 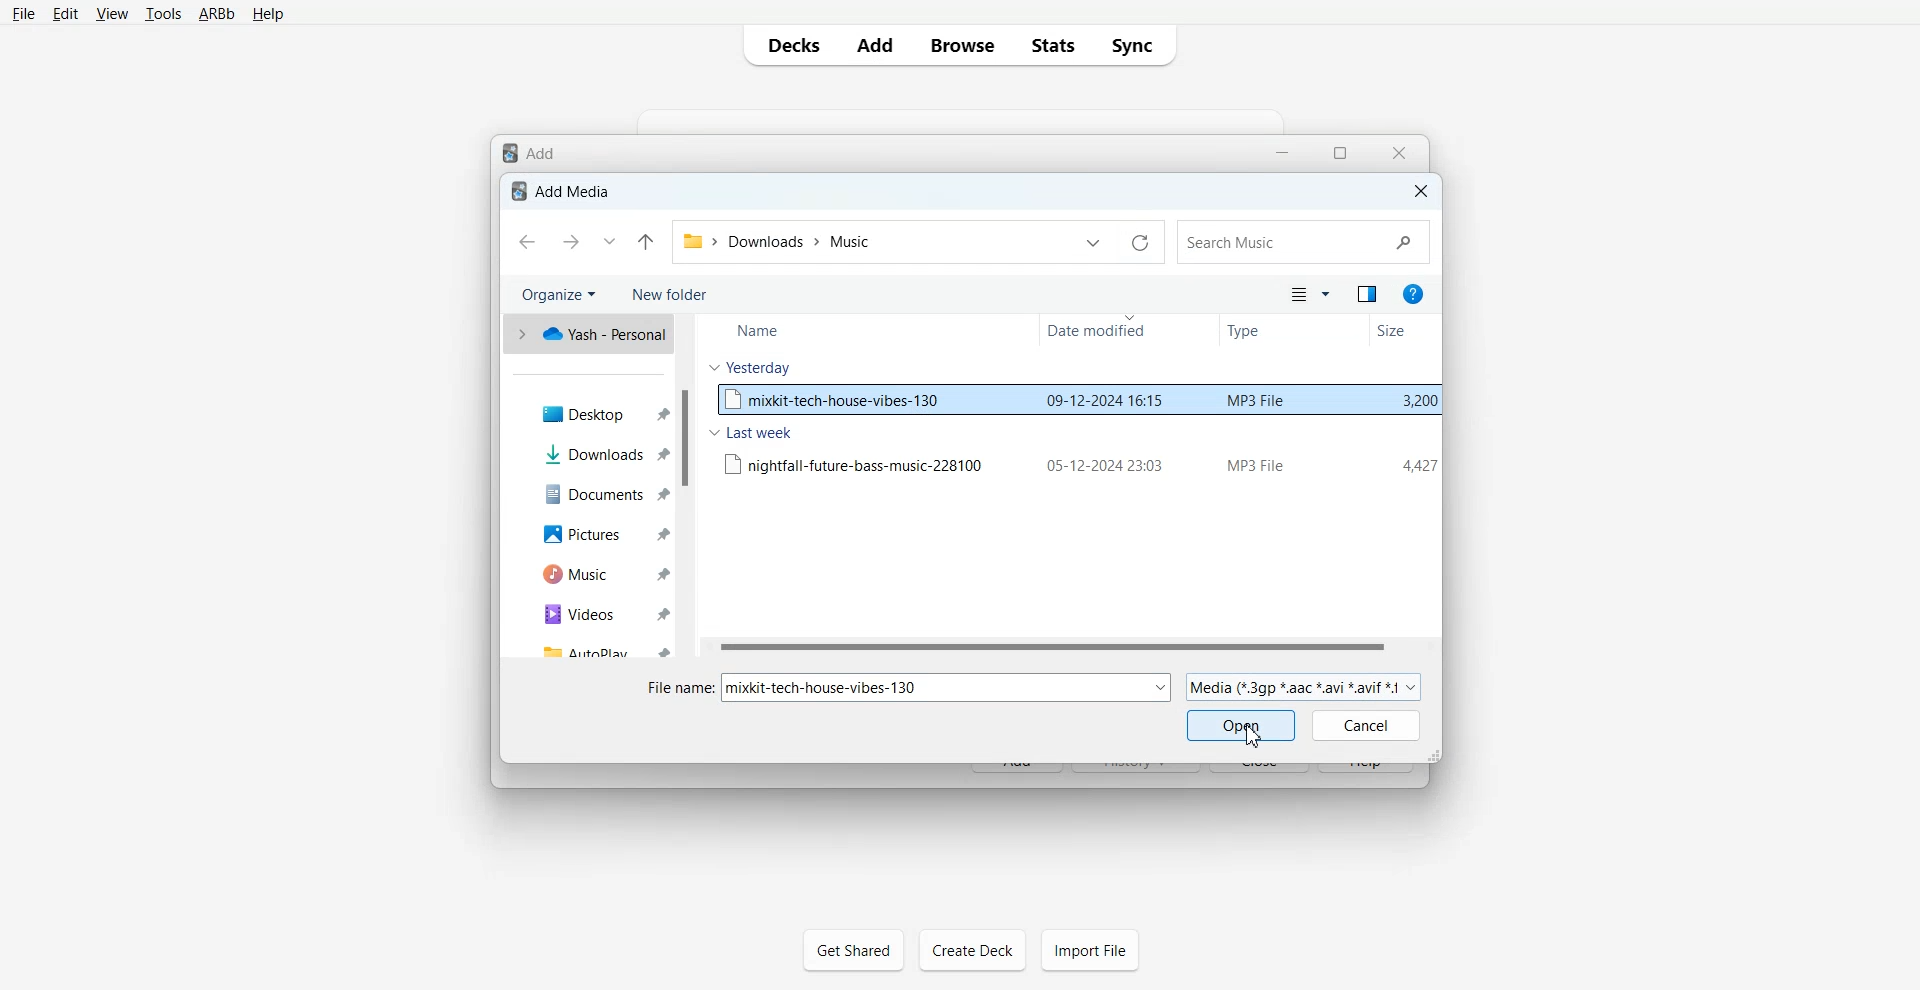 What do you see at coordinates (1397, 329) in the screenshot?
I see `Size` at bounding box center [1397, 329].